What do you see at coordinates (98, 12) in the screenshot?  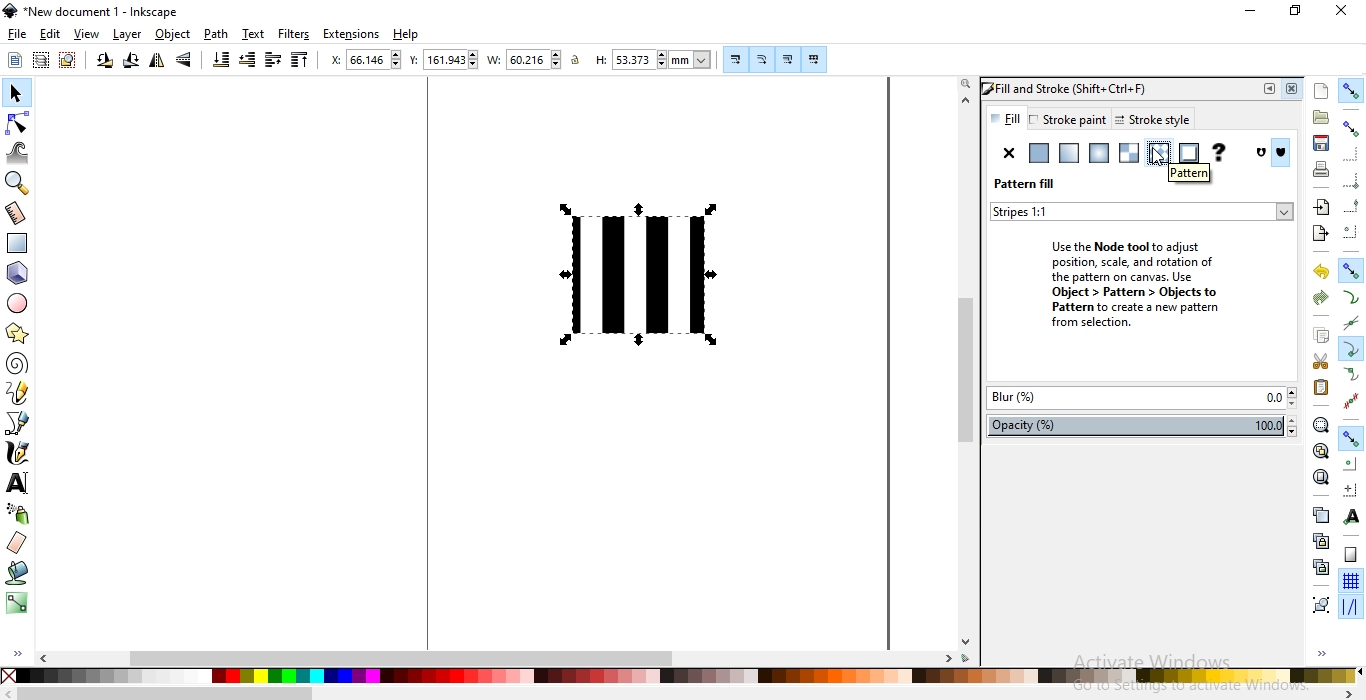 I see `new document 1- Inkscape` at bounding box center [98, 12].